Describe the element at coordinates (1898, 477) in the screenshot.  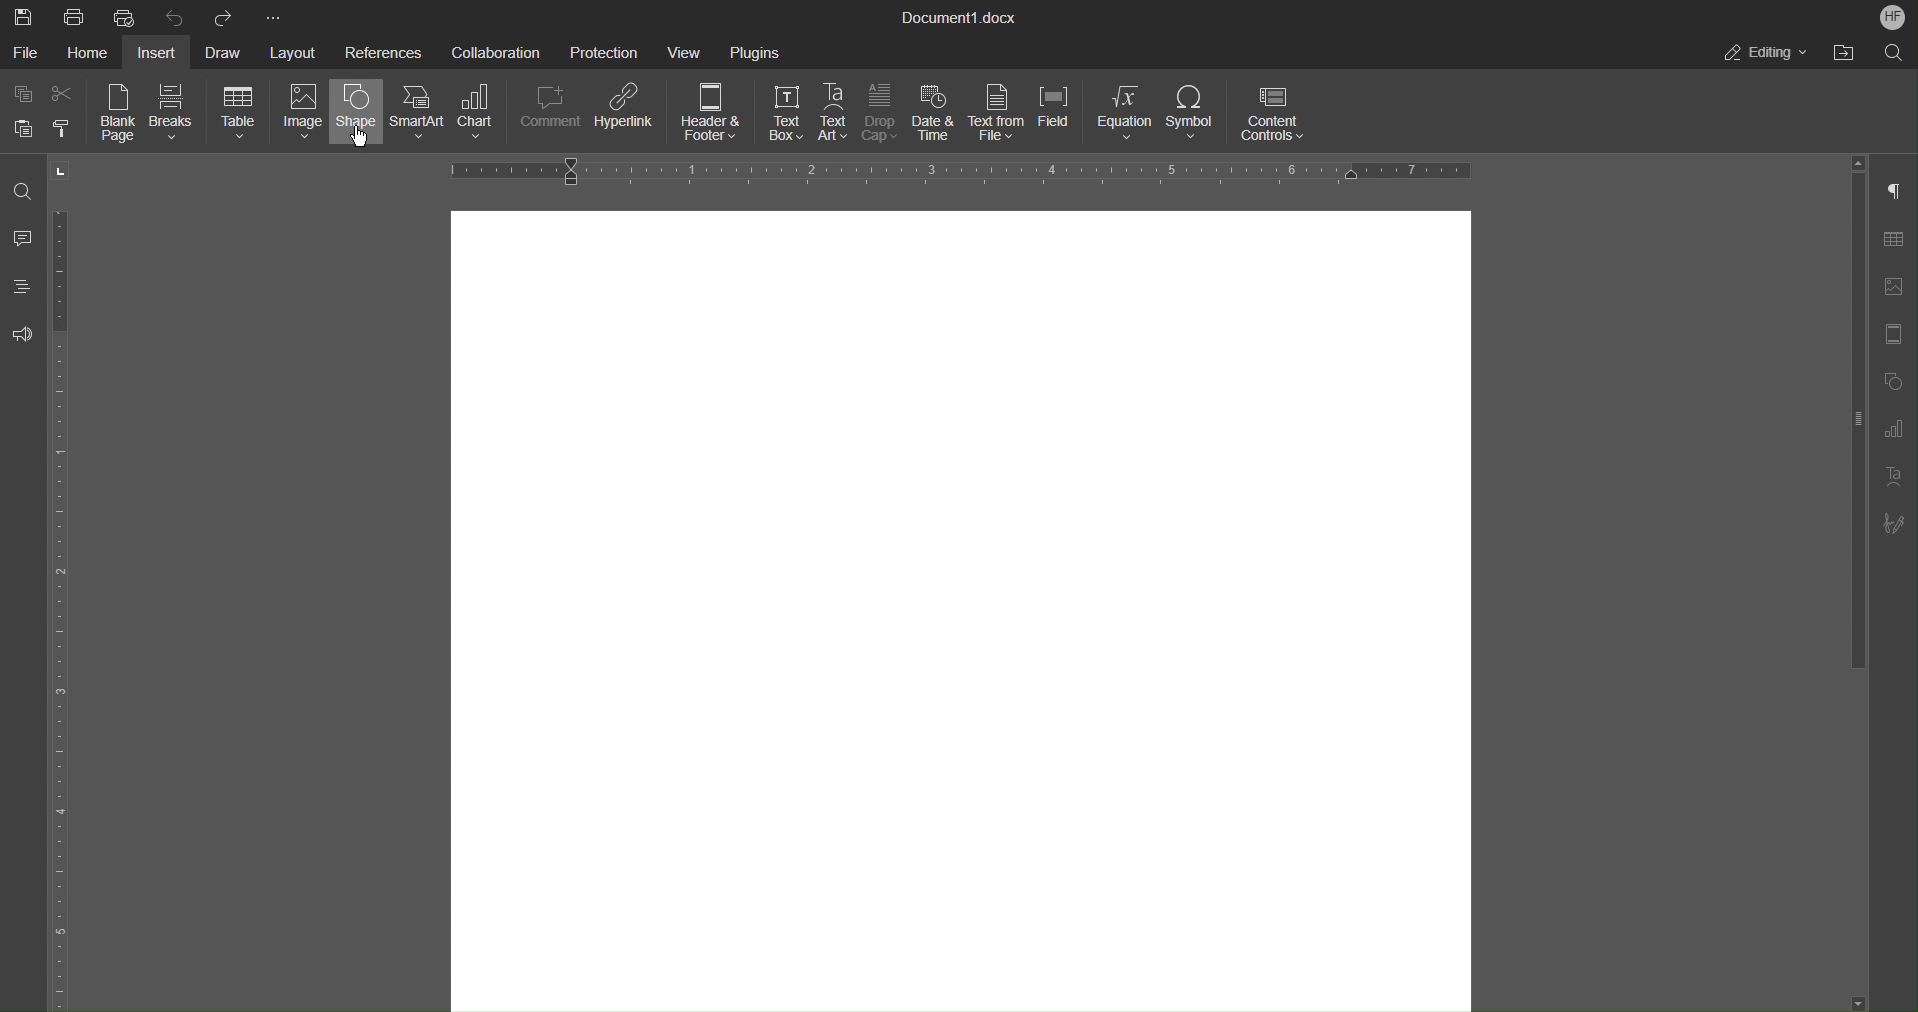
I see `Text Art` at that location.